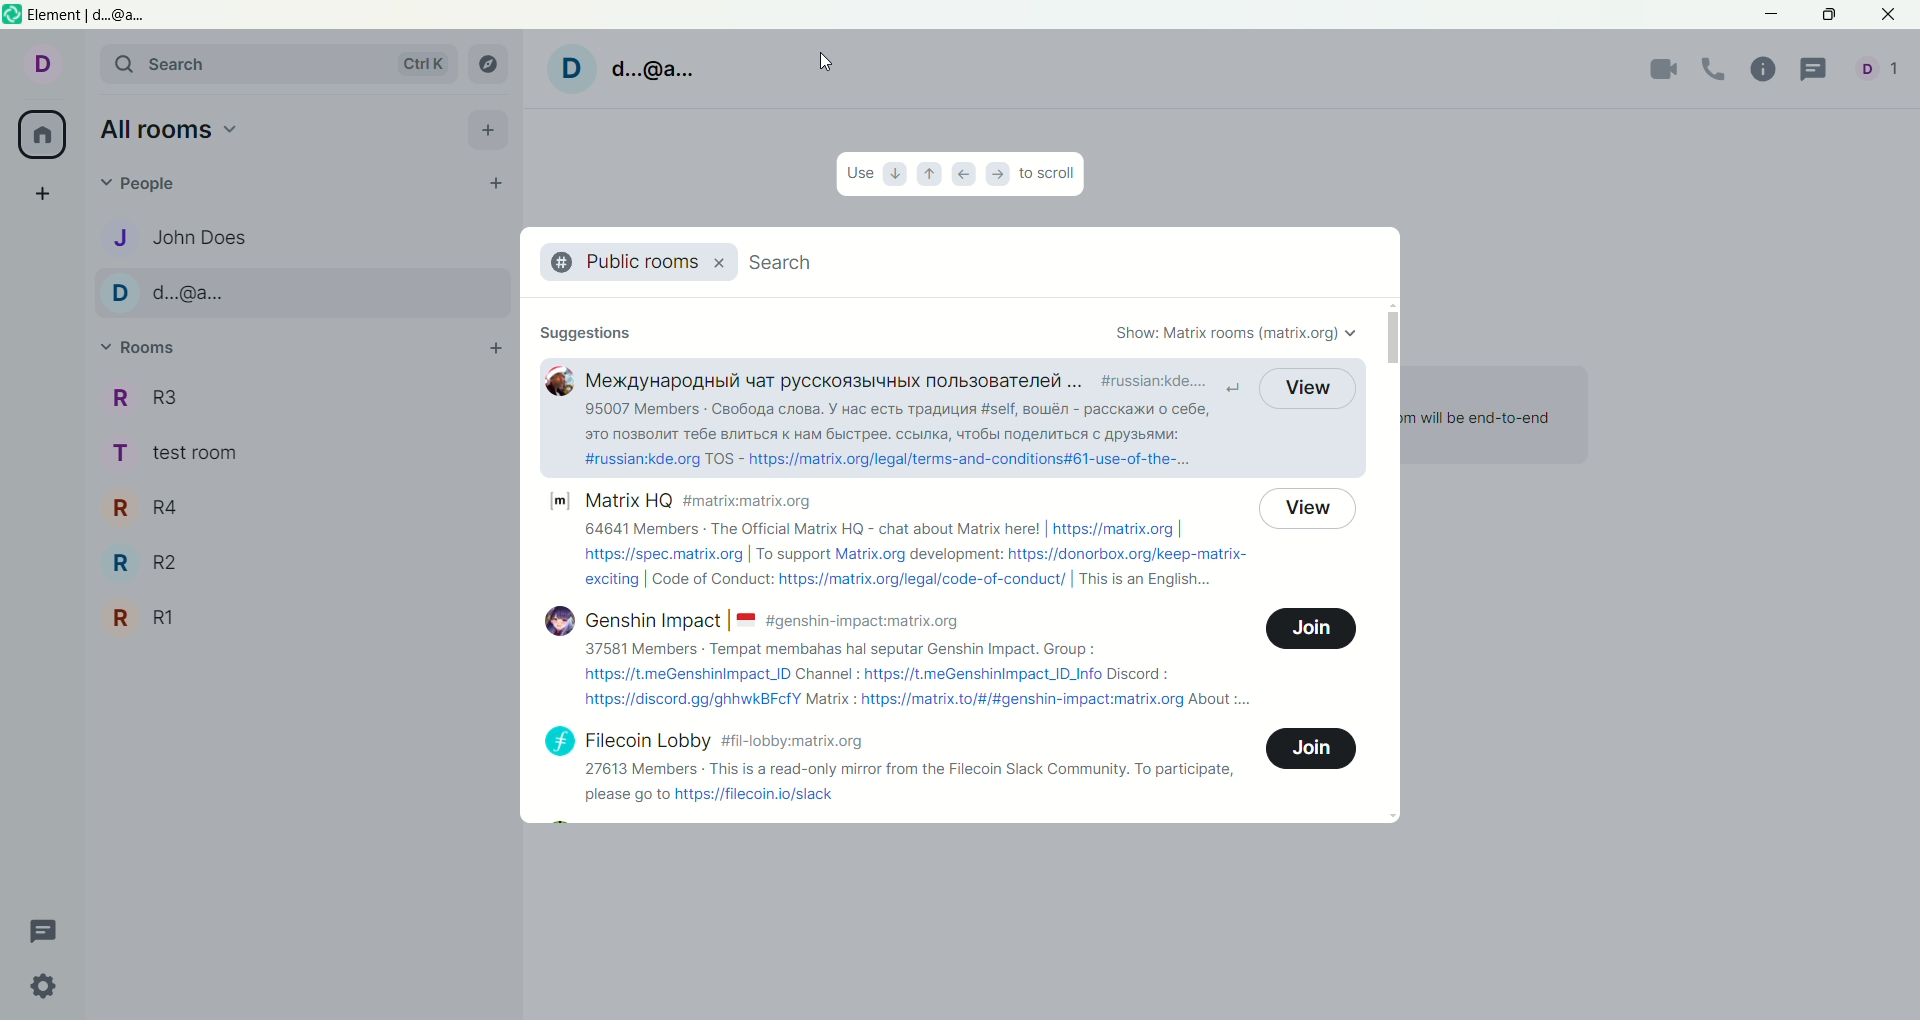  Describe the element at coordinates (1127, 555) in the screenshot. I see `https://donorbox.org/keep-matrix-` at that location.